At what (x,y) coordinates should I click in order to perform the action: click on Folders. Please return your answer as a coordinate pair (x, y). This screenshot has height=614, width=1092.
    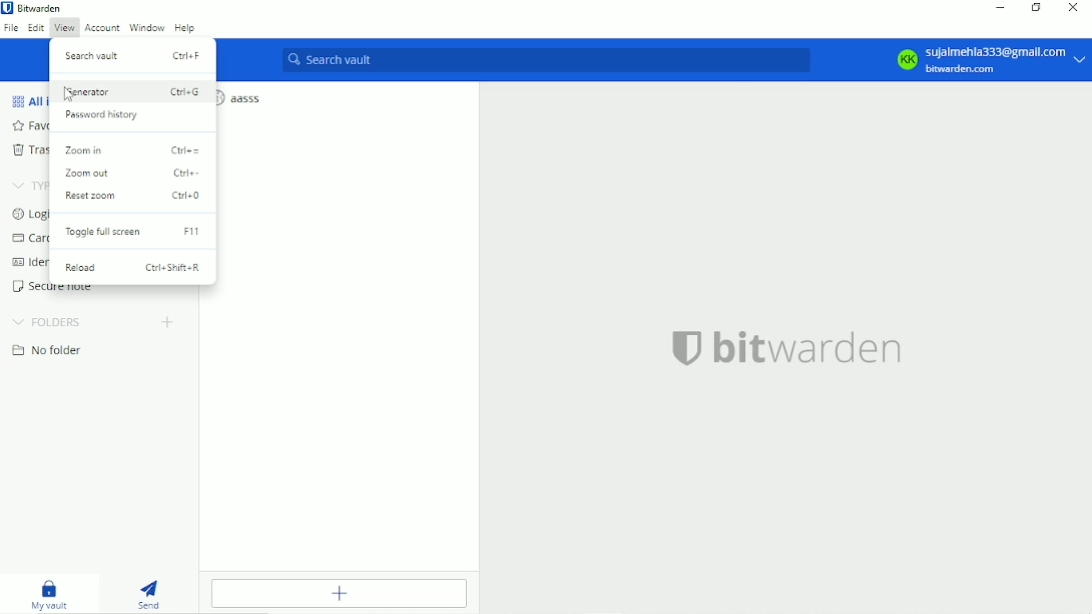
    Looking at the image, I should click on (50, 322).